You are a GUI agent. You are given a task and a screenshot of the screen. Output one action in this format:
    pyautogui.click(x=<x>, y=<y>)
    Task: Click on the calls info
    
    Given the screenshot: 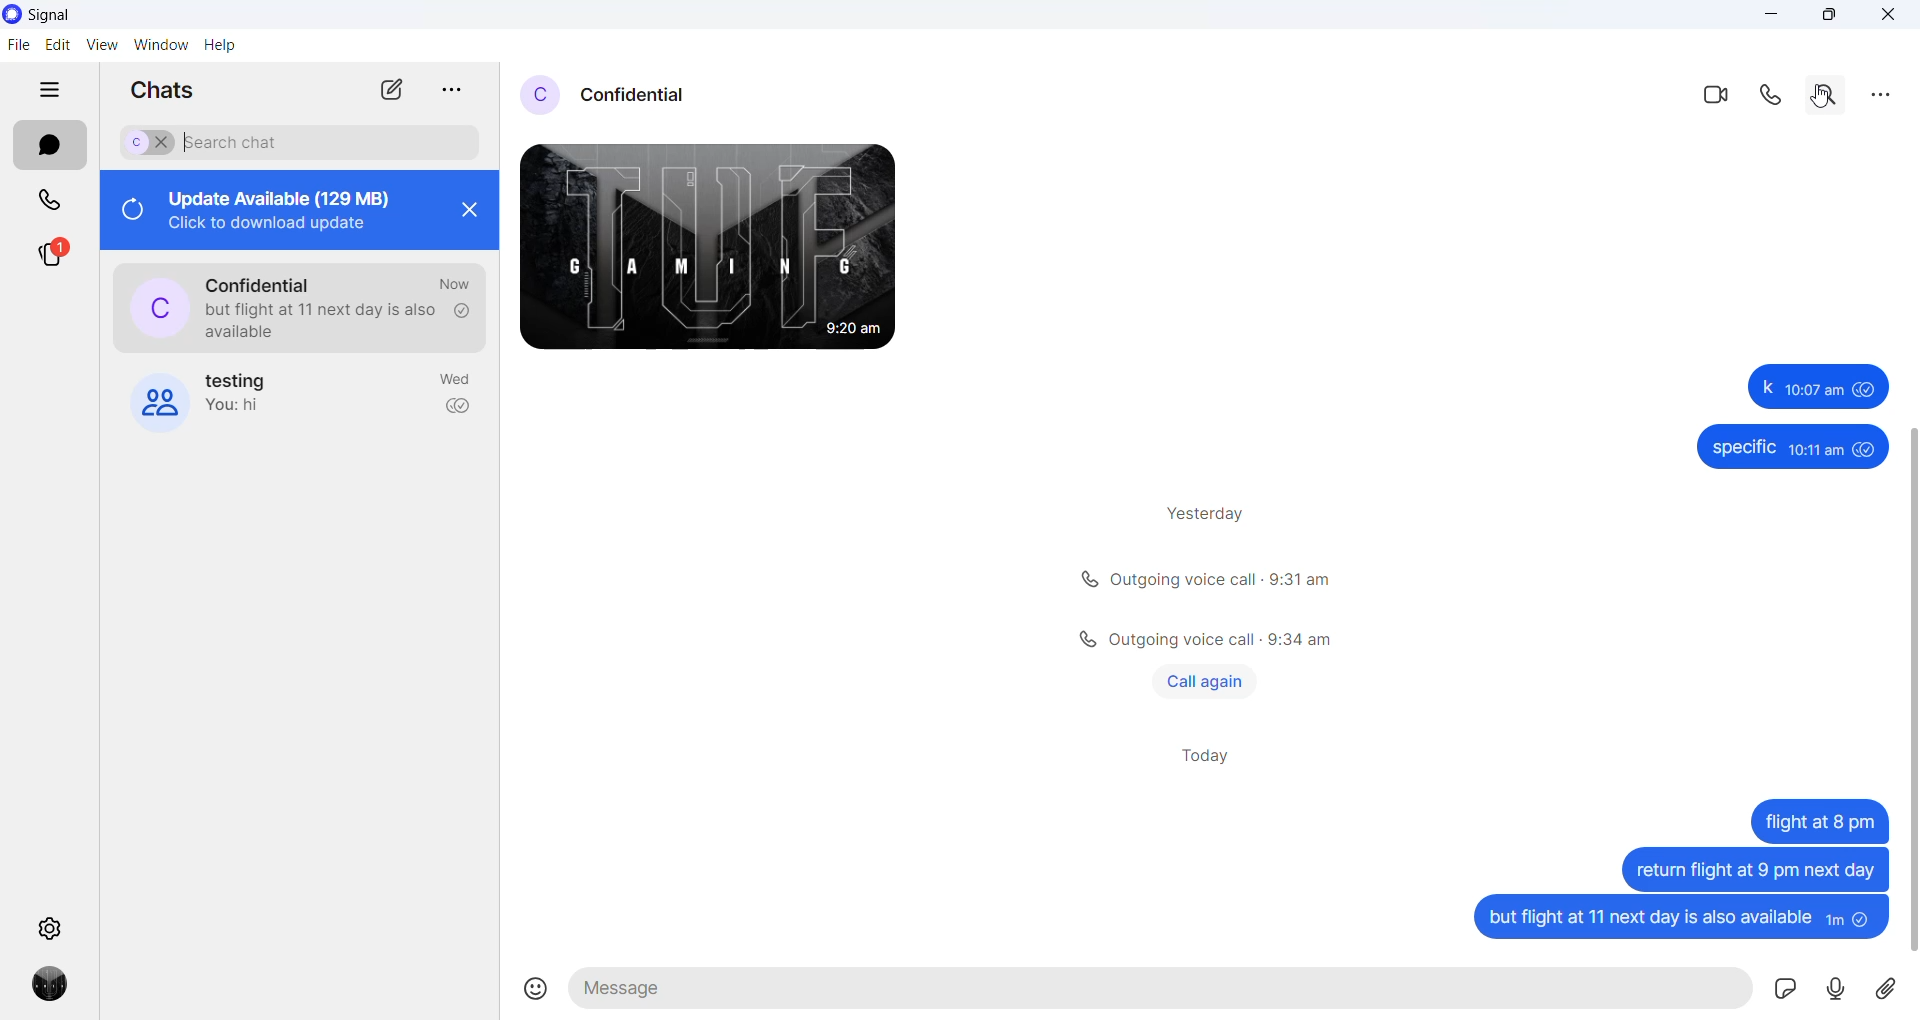 What is the action you would take?
    pyautogui.click(x=1208, y=581)
    